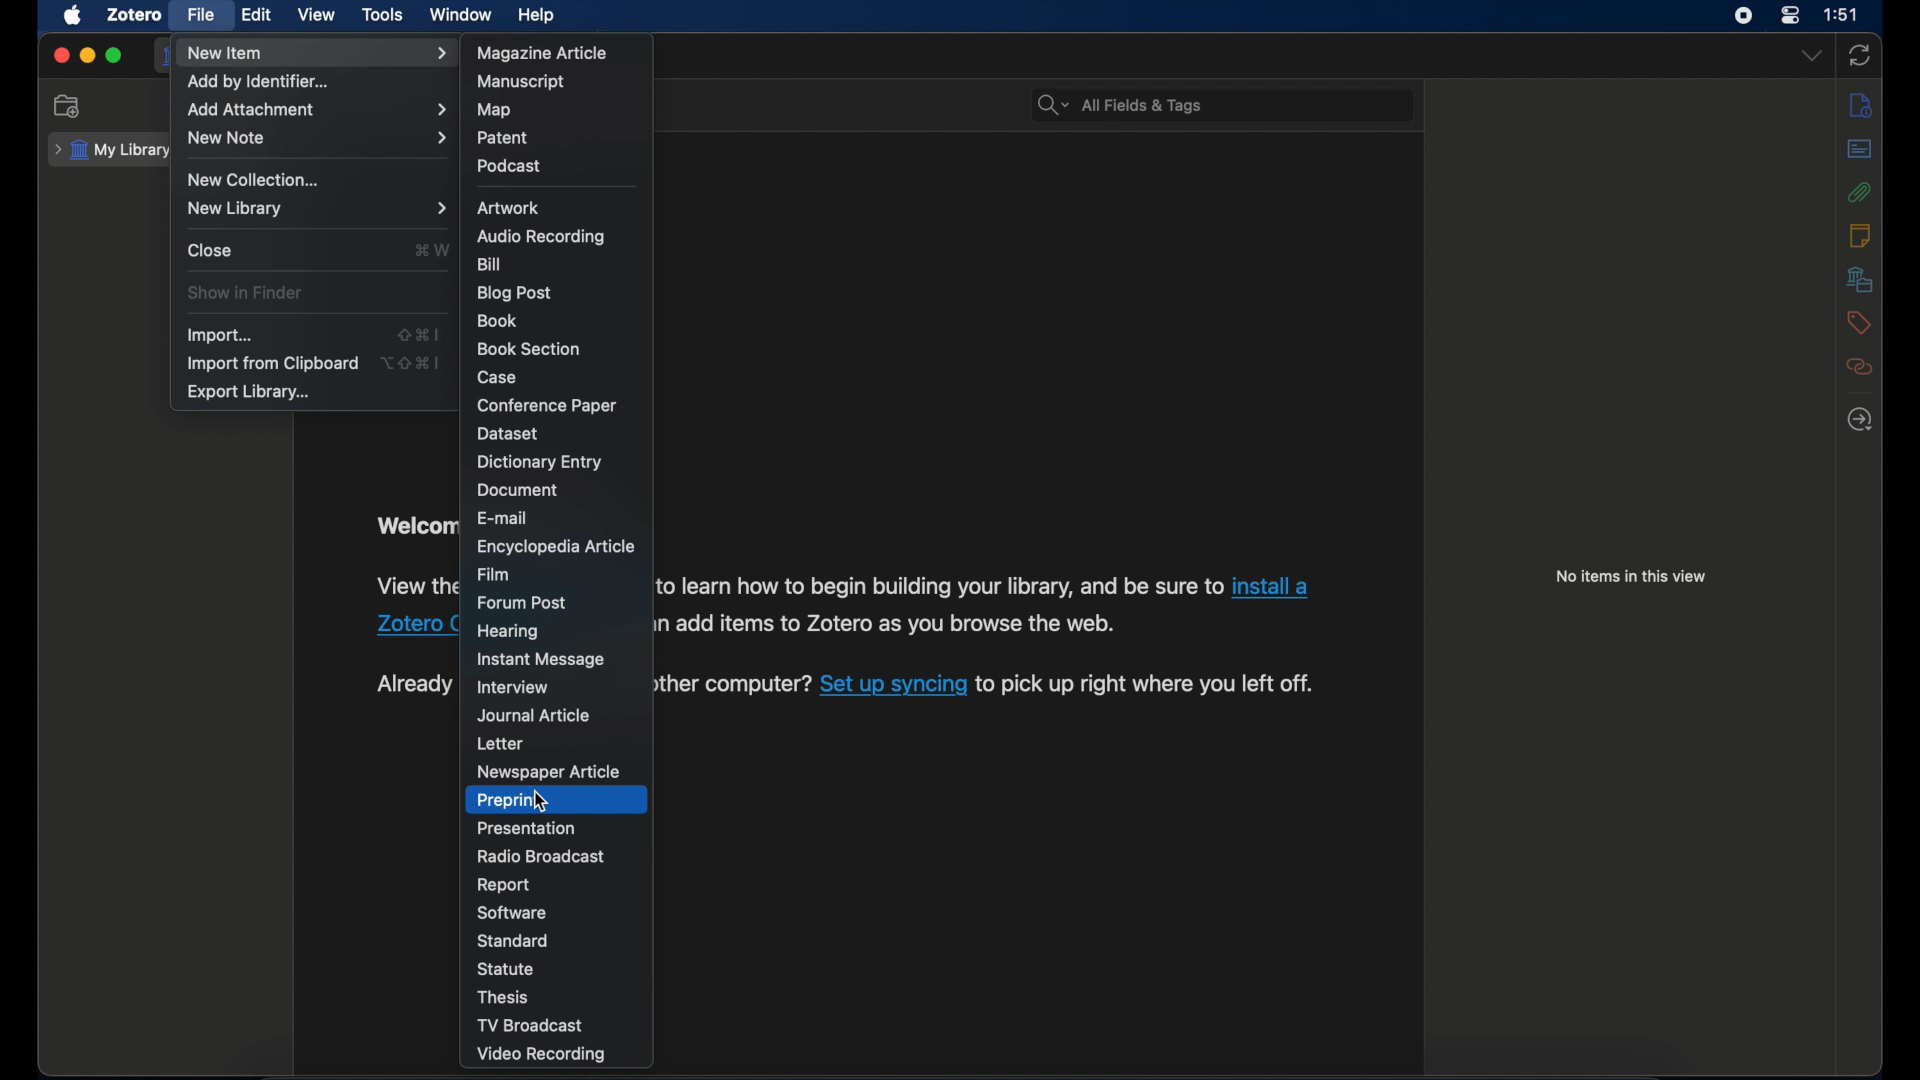 This screenshot has width=1920, height=1080. I want to click on install a, so click(1275, 587).